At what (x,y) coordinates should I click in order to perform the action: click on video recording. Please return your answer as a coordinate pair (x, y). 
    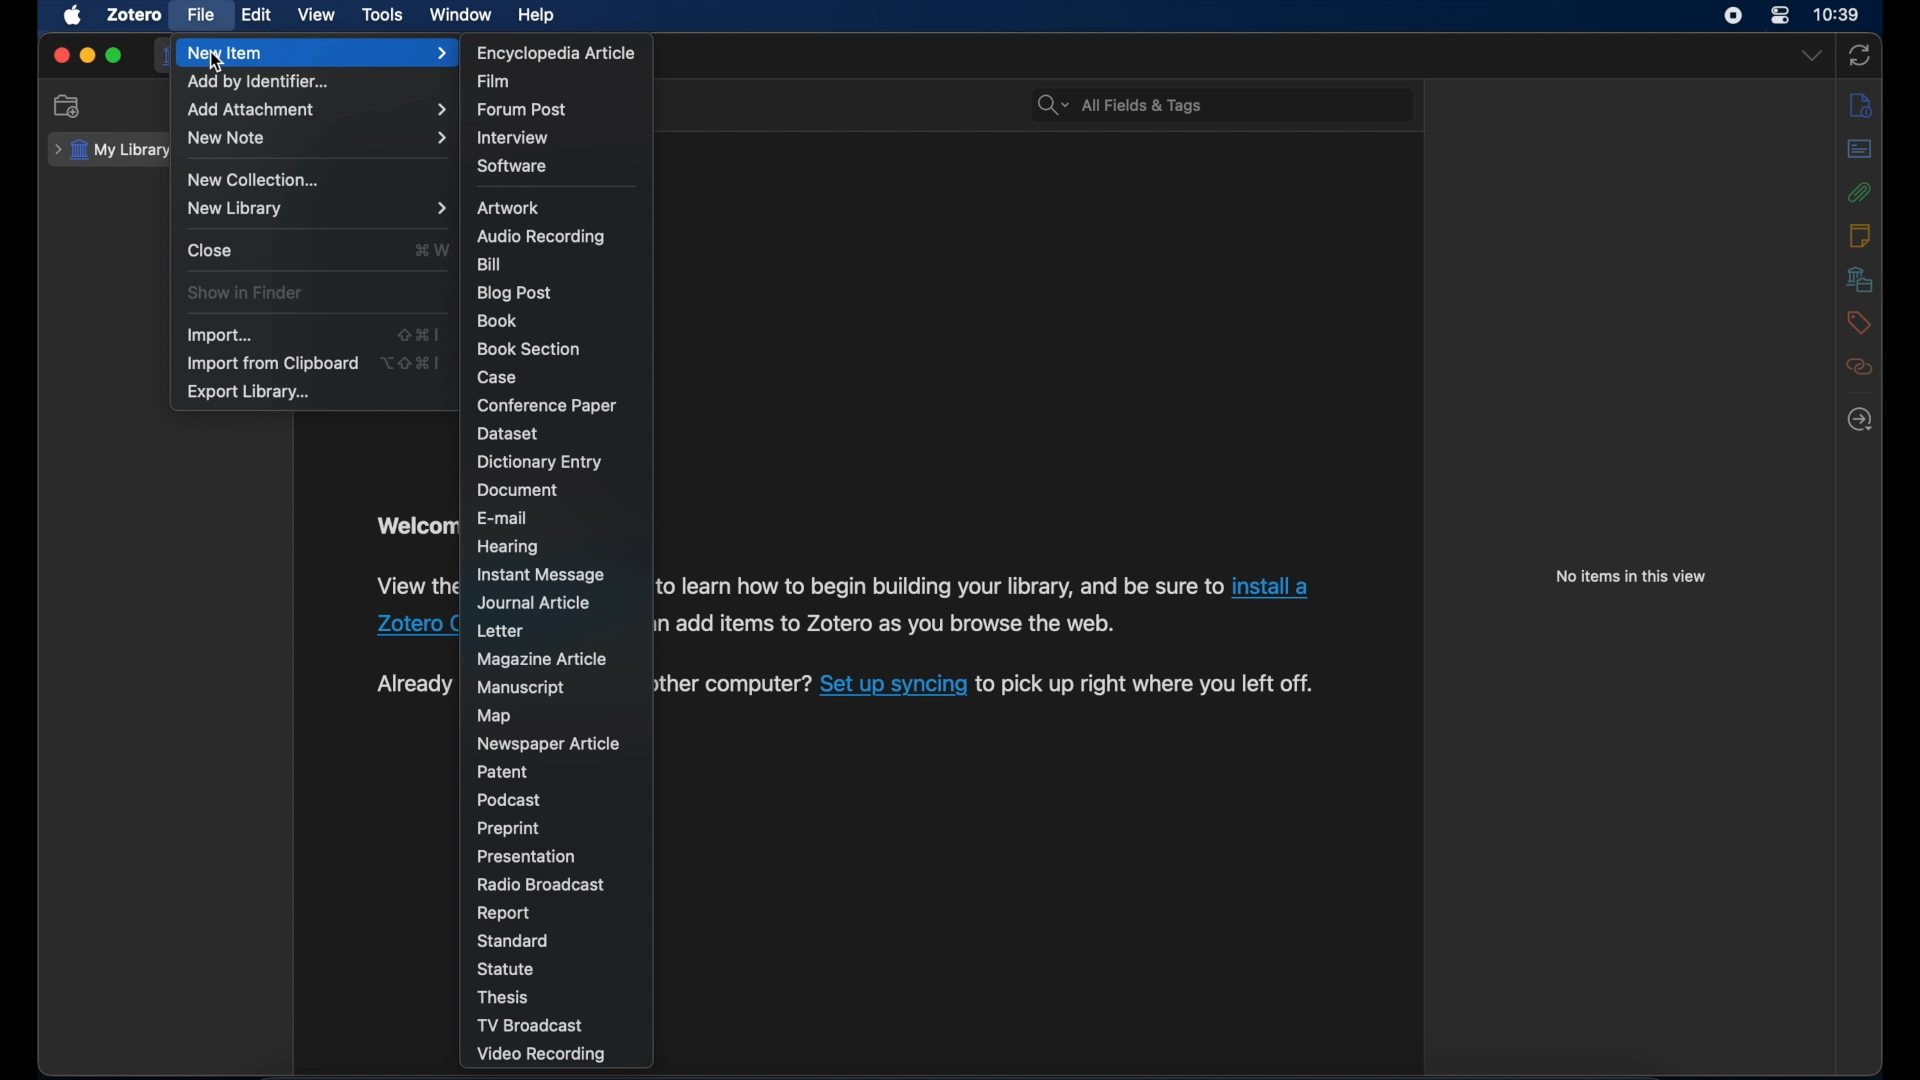
    Looking at the image, I should click on (563, 1054).